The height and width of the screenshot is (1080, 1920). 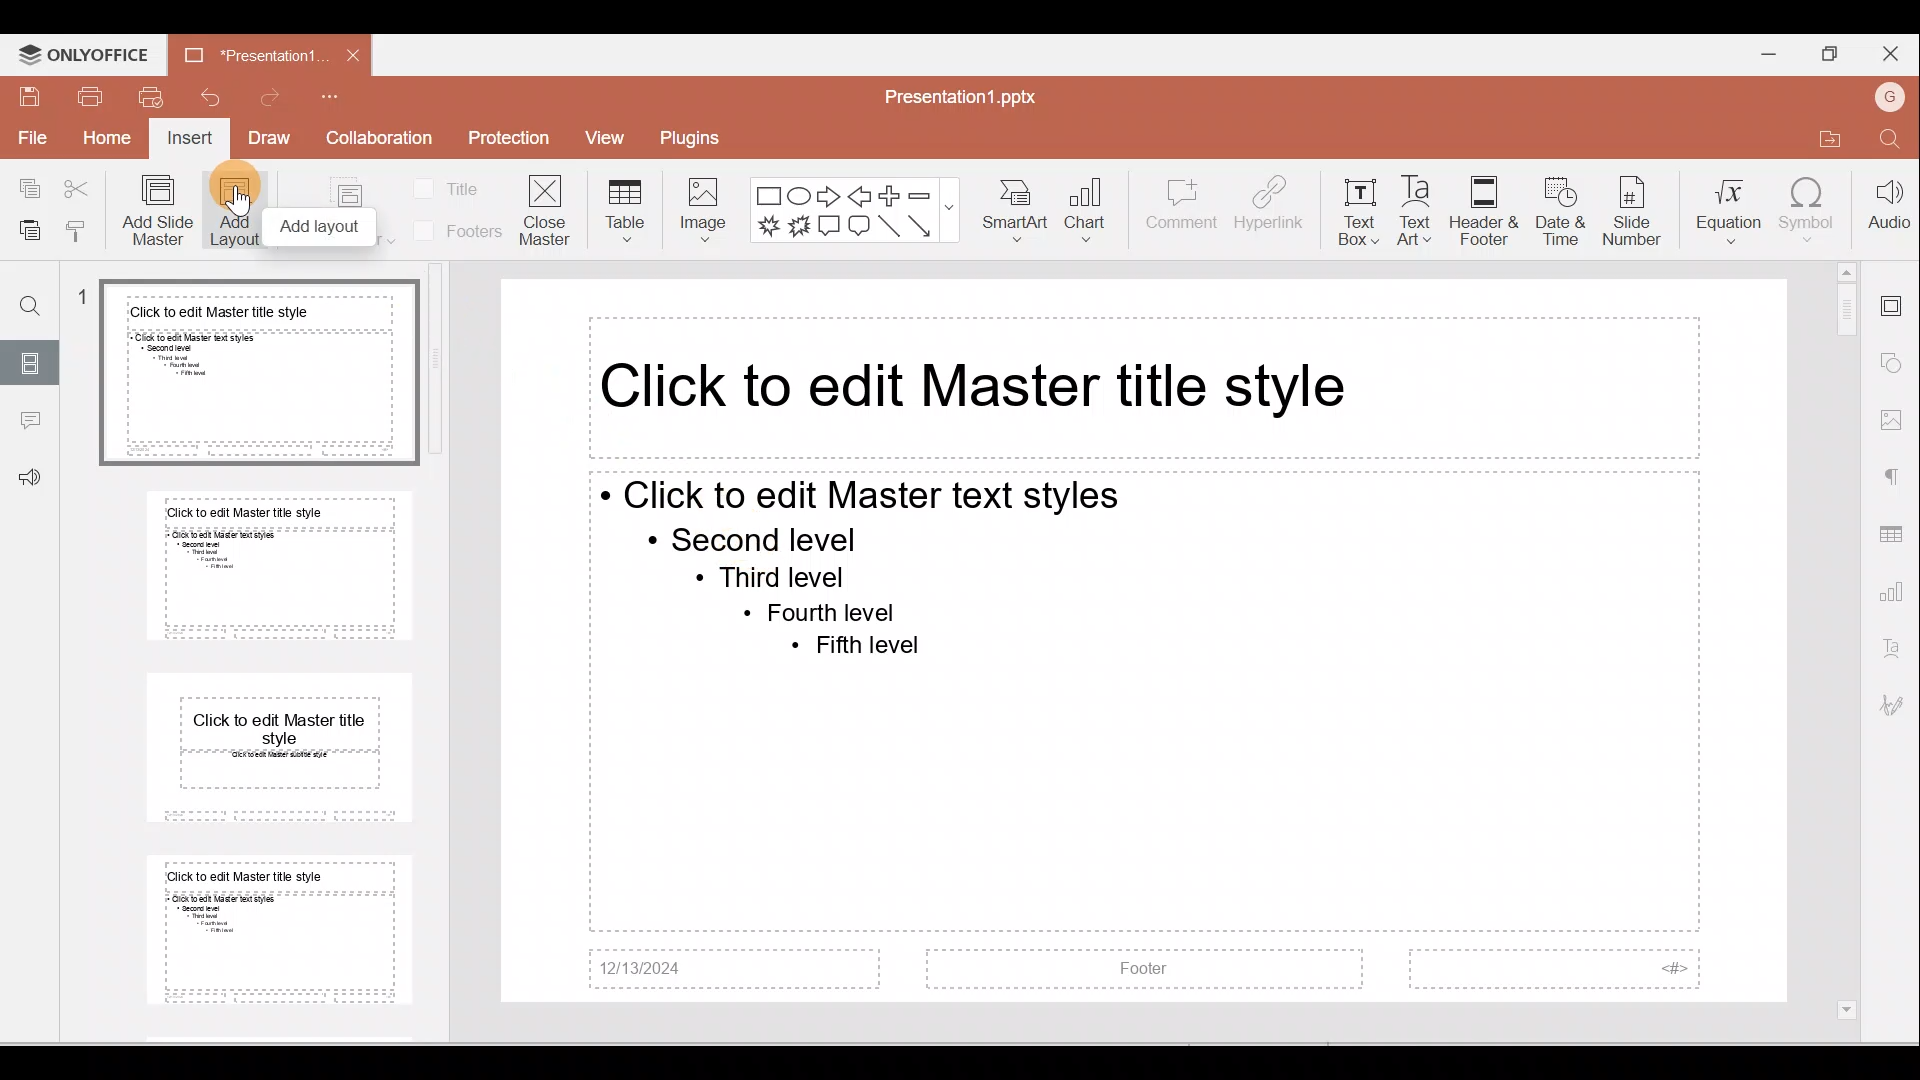 I want to click on Hyperlink, so click(x=1270, y=209).